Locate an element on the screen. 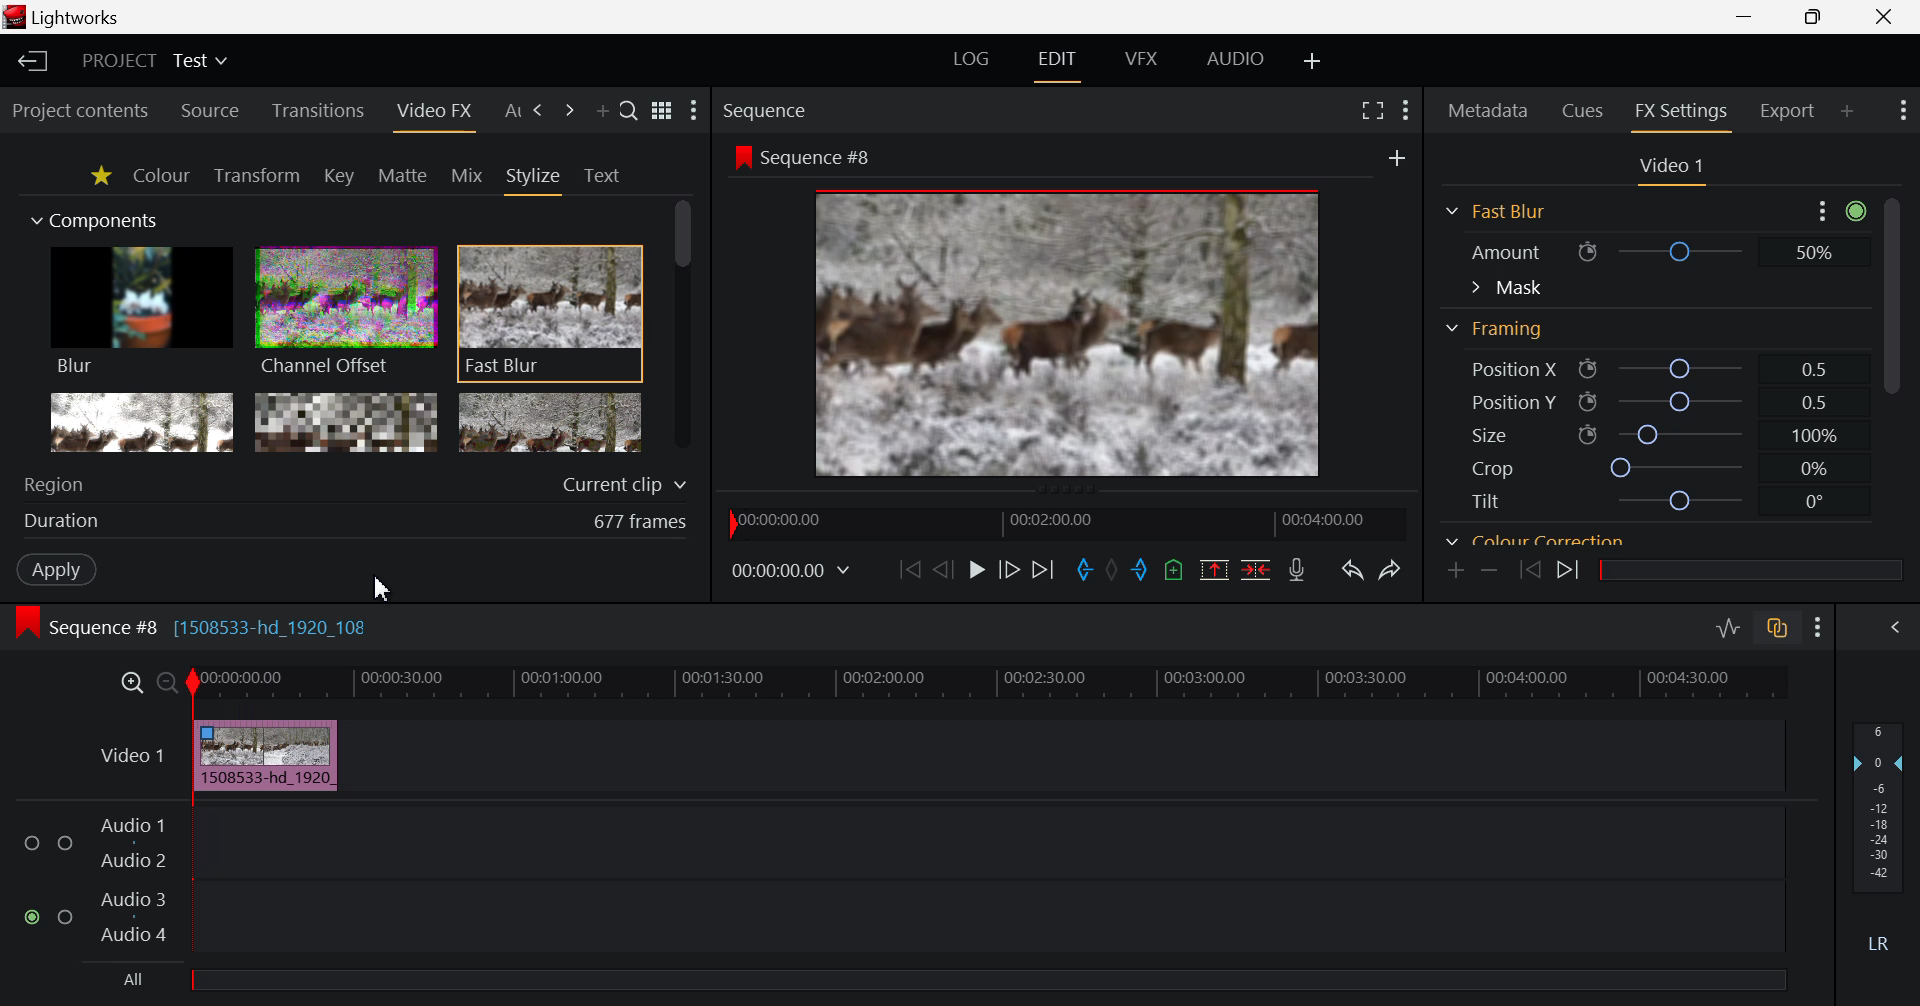 Image resolution: width=1920 pixels, height=1006 pixels. Duration is located at coordinates (360, 519).